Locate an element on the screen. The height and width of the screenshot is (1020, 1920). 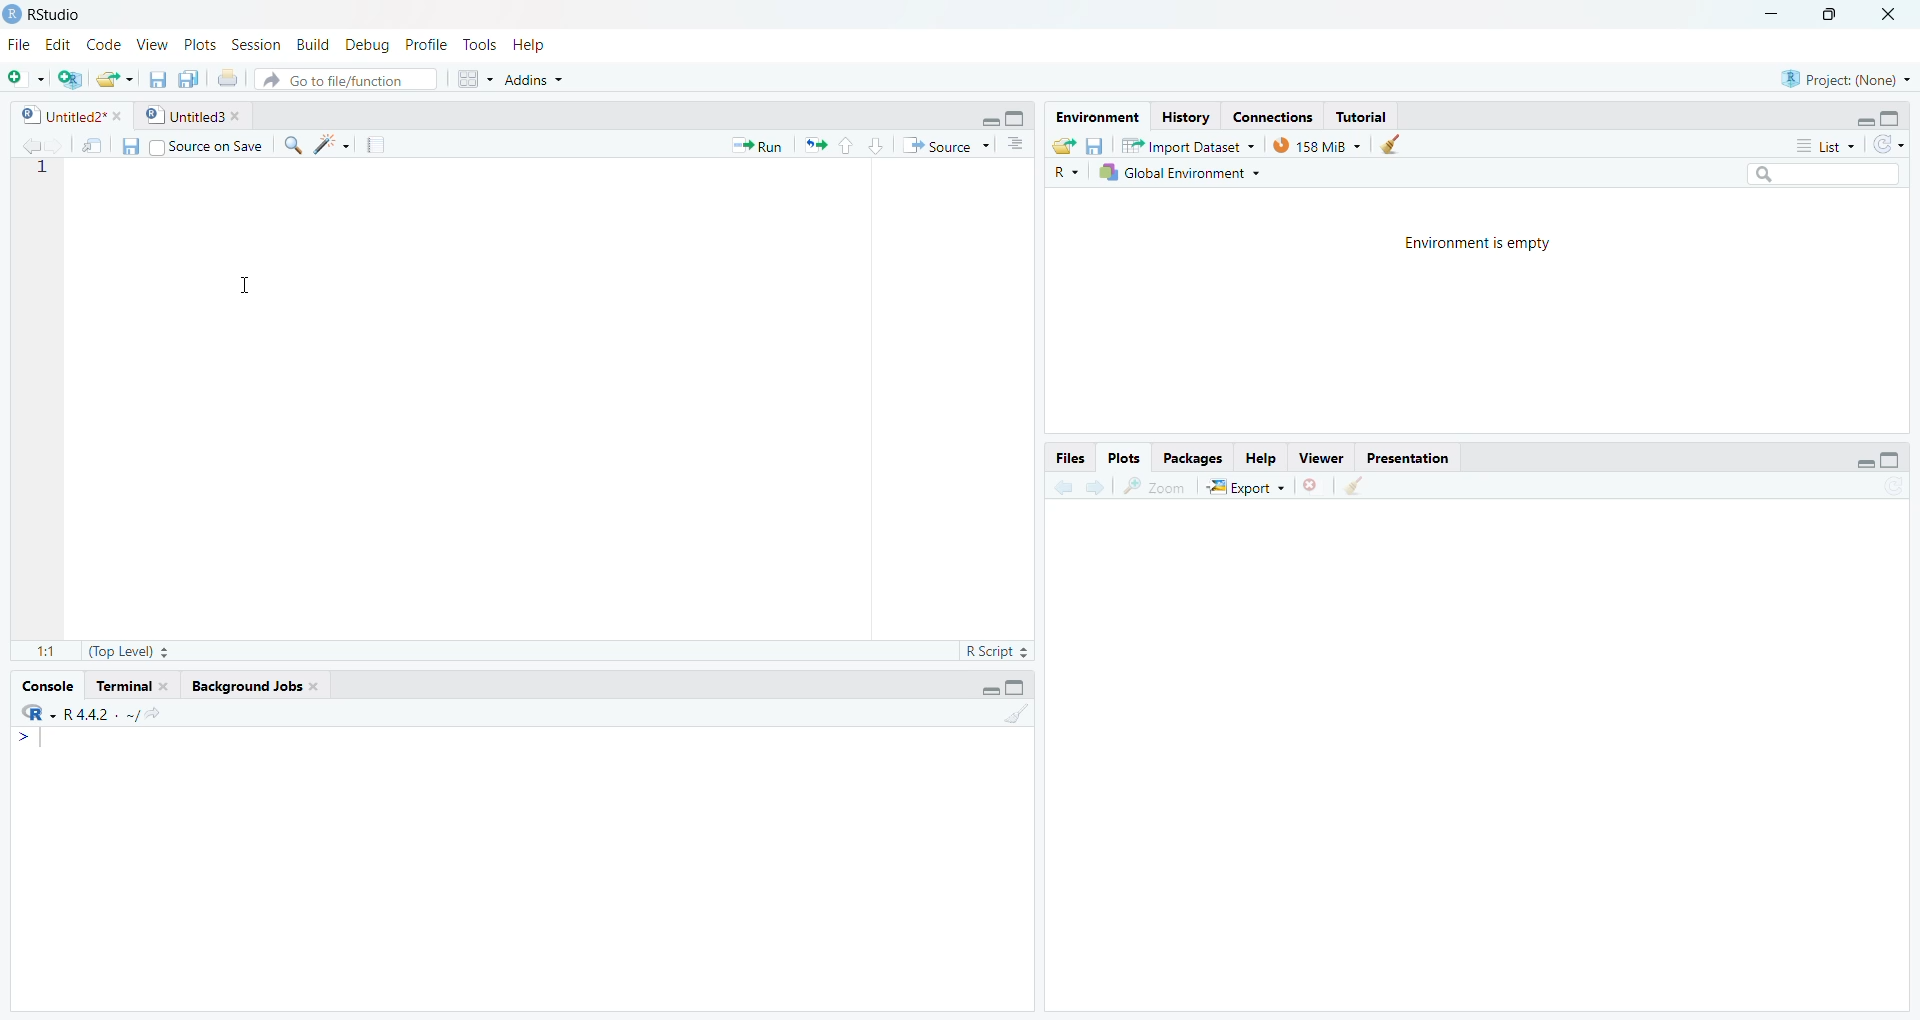
forward/backward is located at coordinates (32, 142).